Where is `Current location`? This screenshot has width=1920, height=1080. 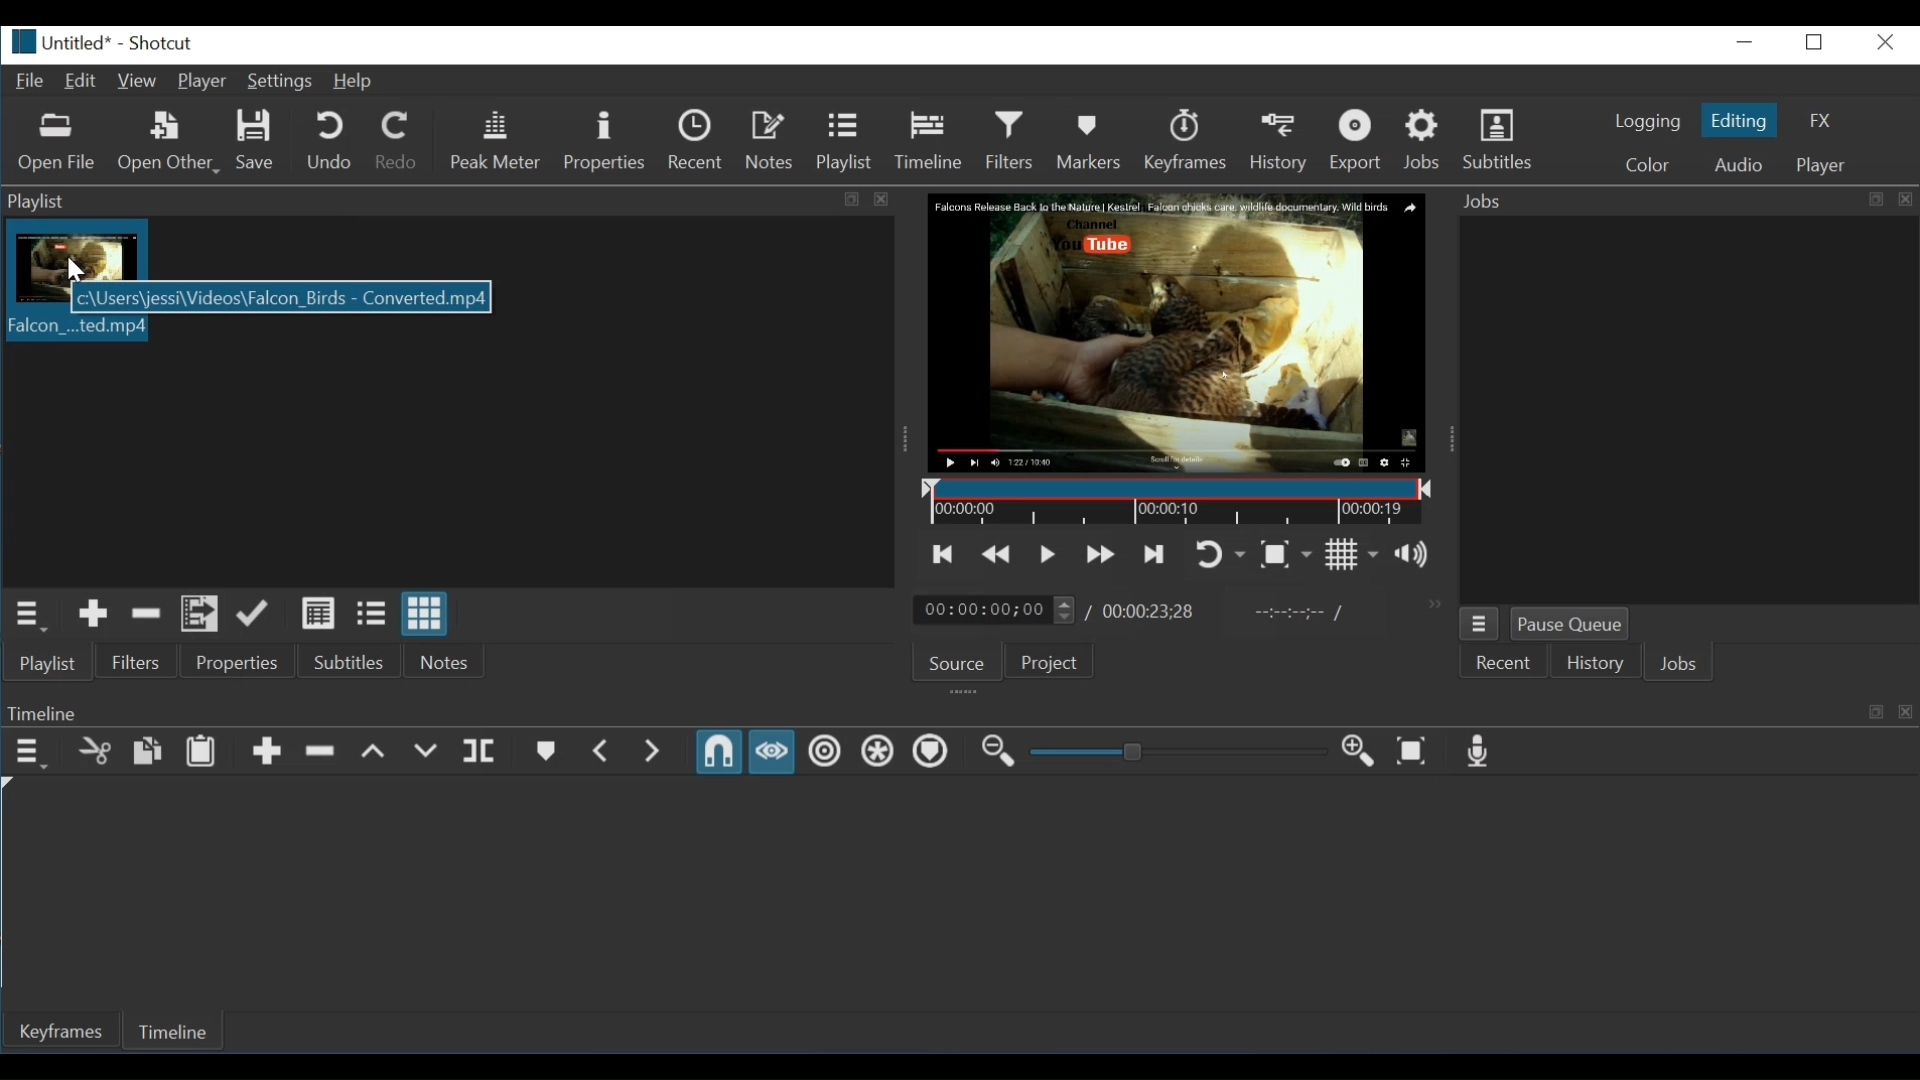
Current location is located at coordinates (997, 611).